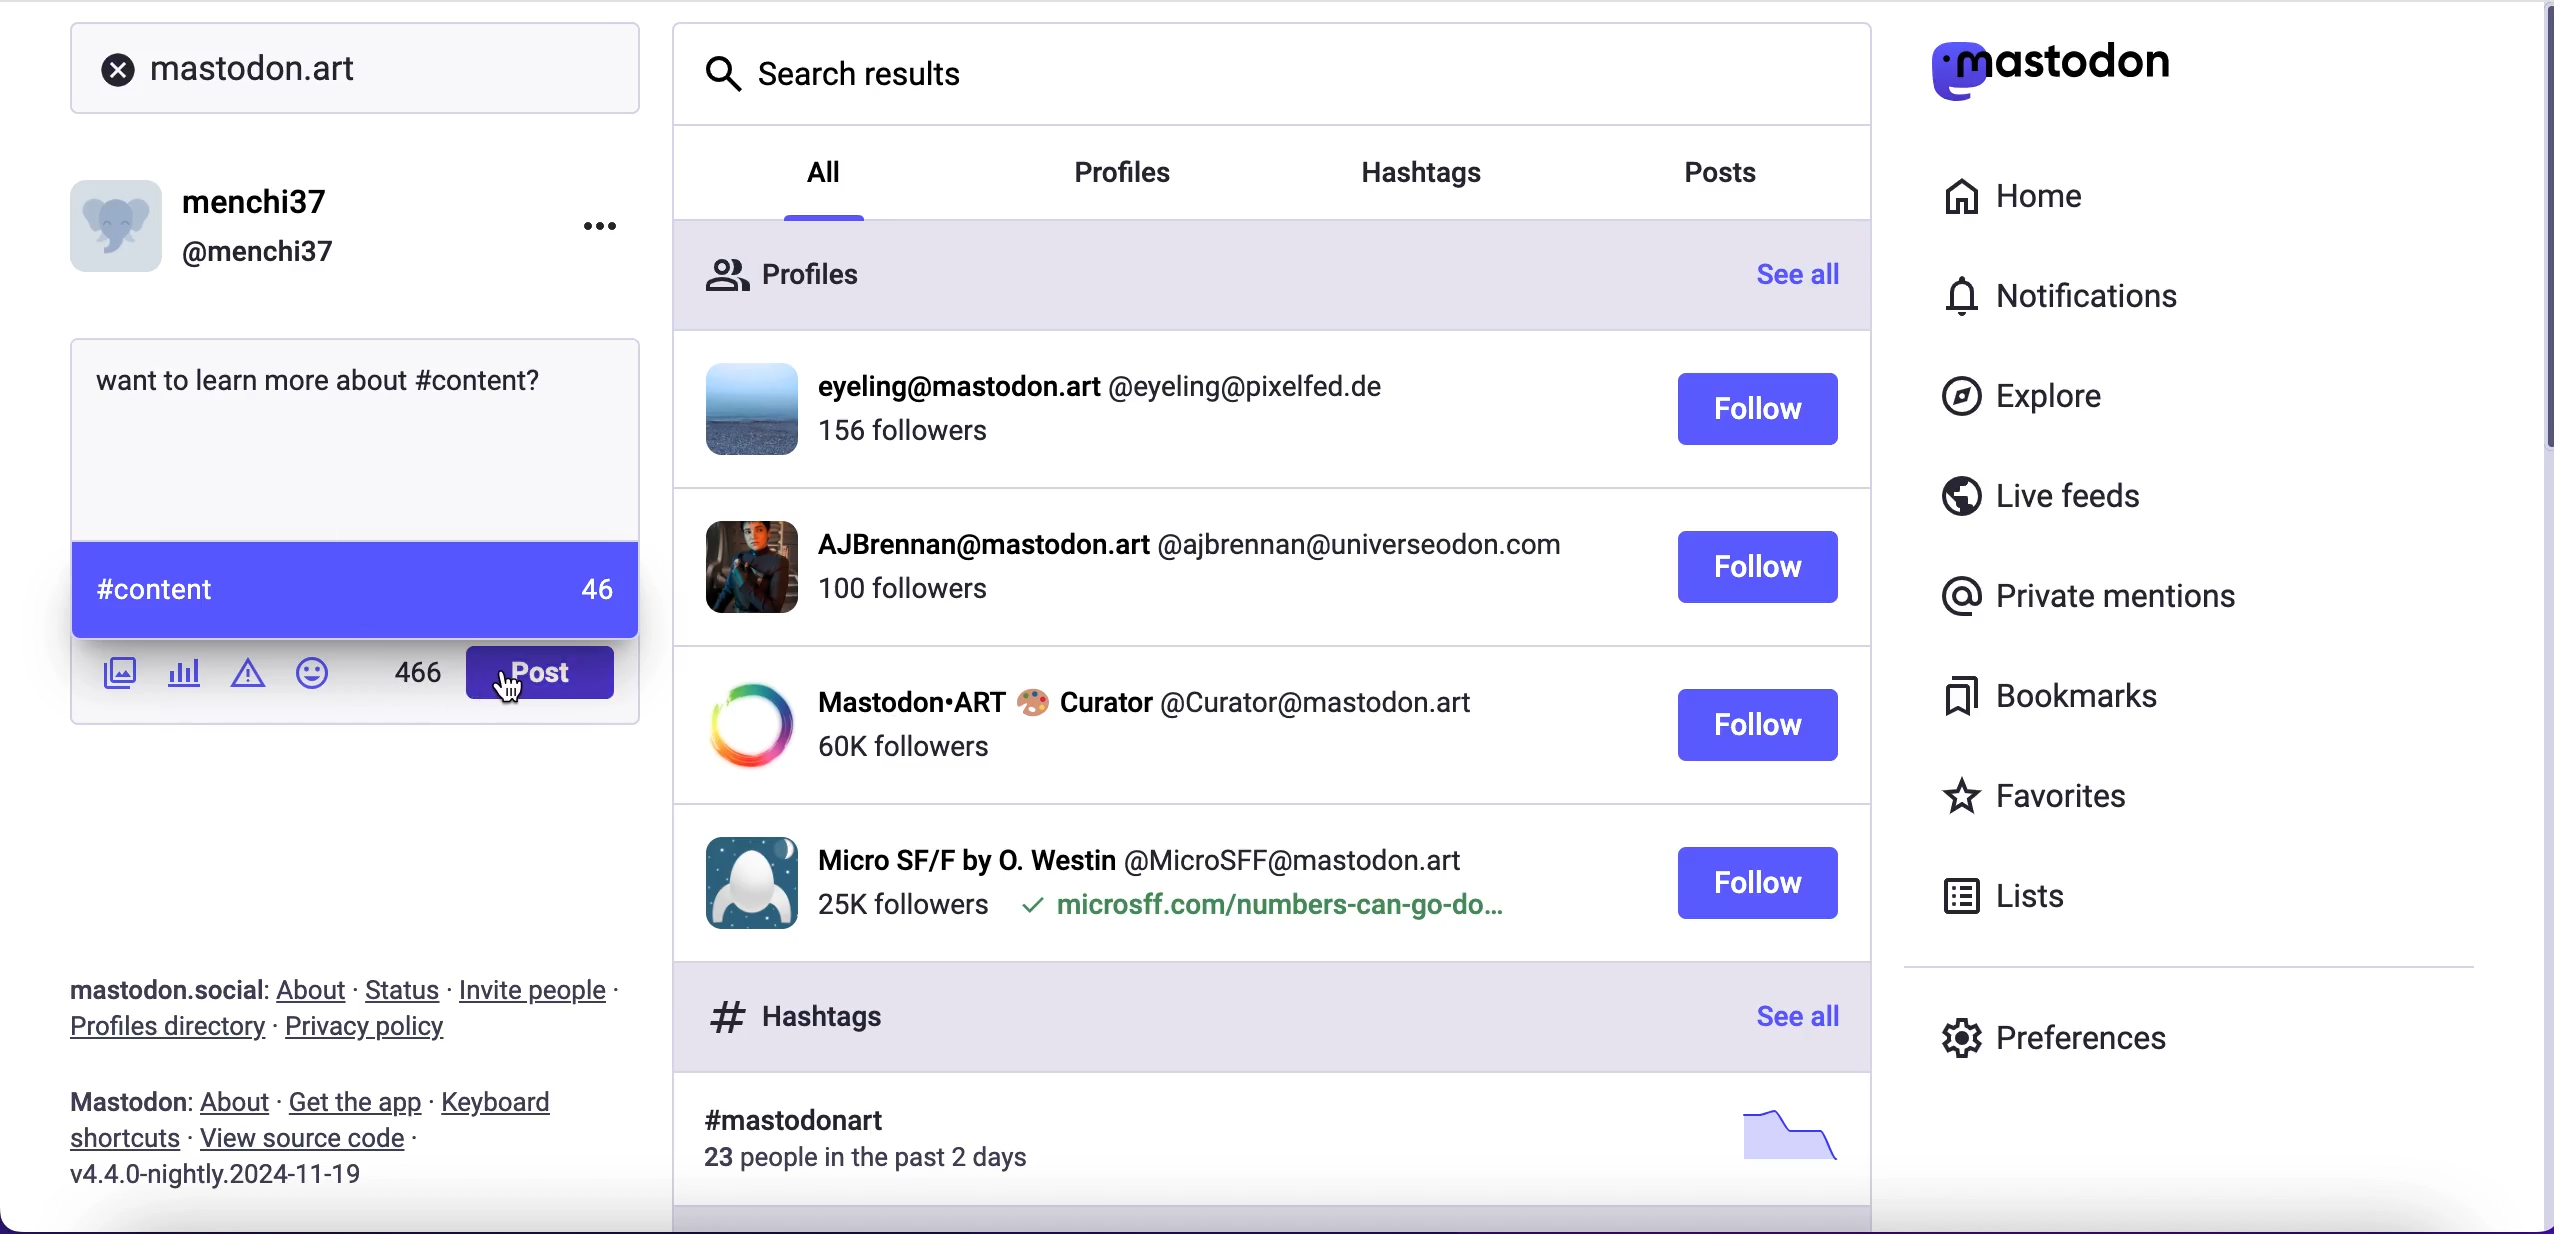 Image resolution: width=2554 pixels, height=1234 pixels. Describe the element at coordinates (160, 990) in the screenshot. I see `mastodon.social` at that location.